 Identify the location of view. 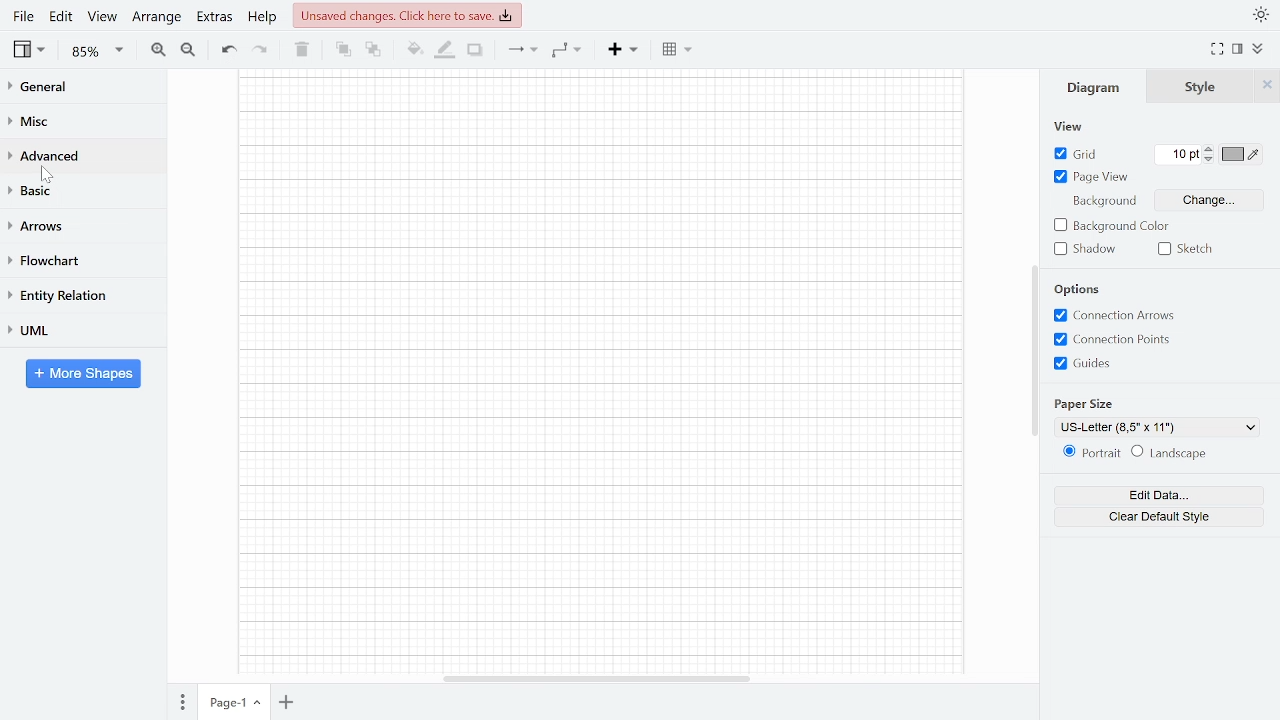
(1070, 127).